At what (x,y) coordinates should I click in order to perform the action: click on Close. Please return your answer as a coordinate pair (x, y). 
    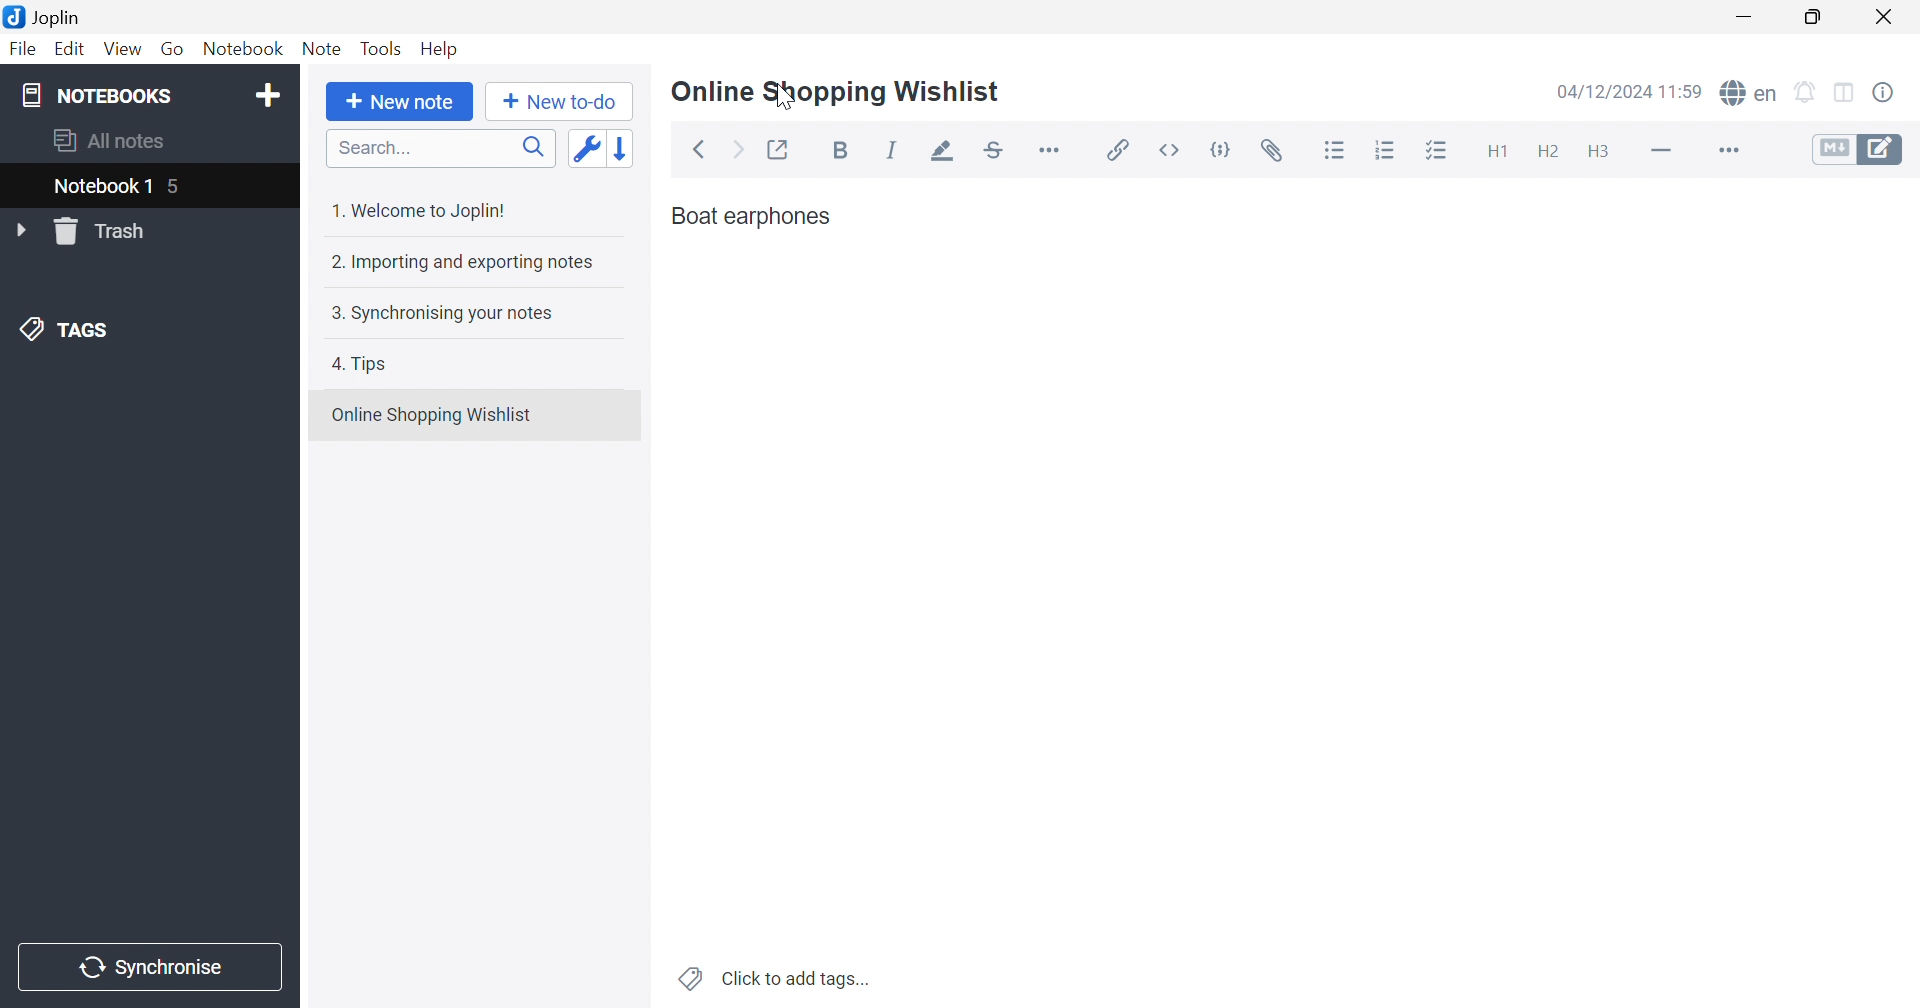
    Looking at the image, I should click on (1886, 15).